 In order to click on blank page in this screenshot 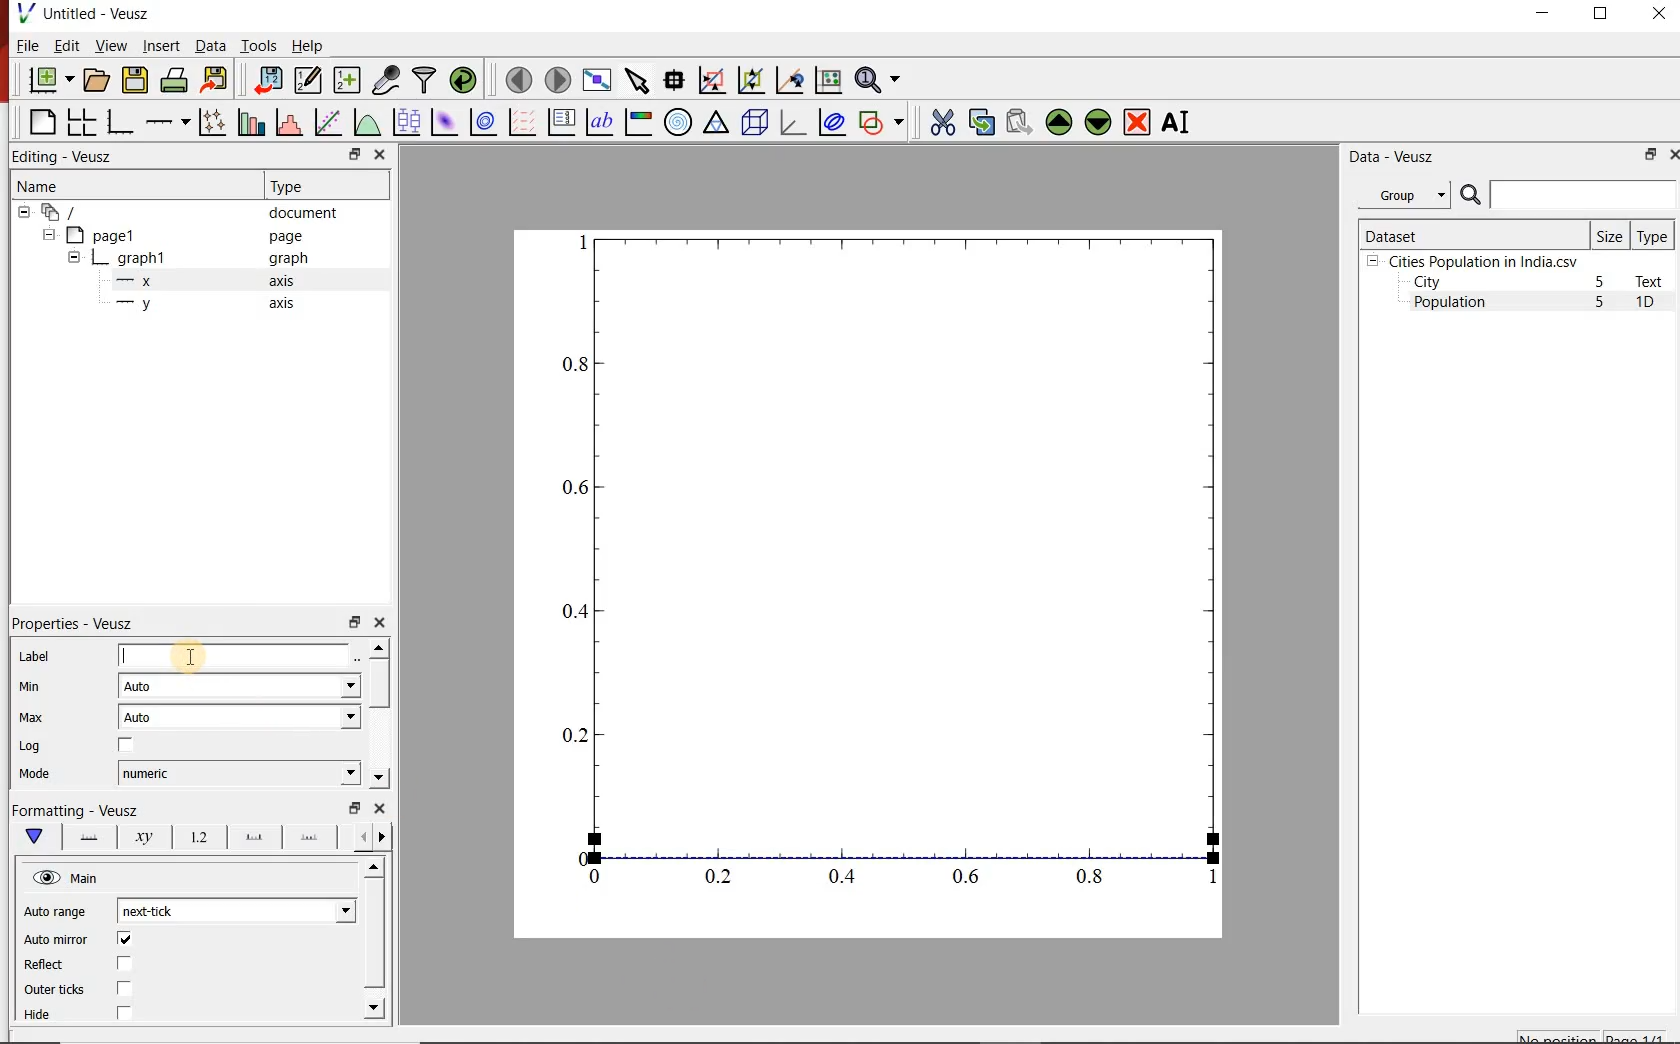, I will do `click(40, 123)`.